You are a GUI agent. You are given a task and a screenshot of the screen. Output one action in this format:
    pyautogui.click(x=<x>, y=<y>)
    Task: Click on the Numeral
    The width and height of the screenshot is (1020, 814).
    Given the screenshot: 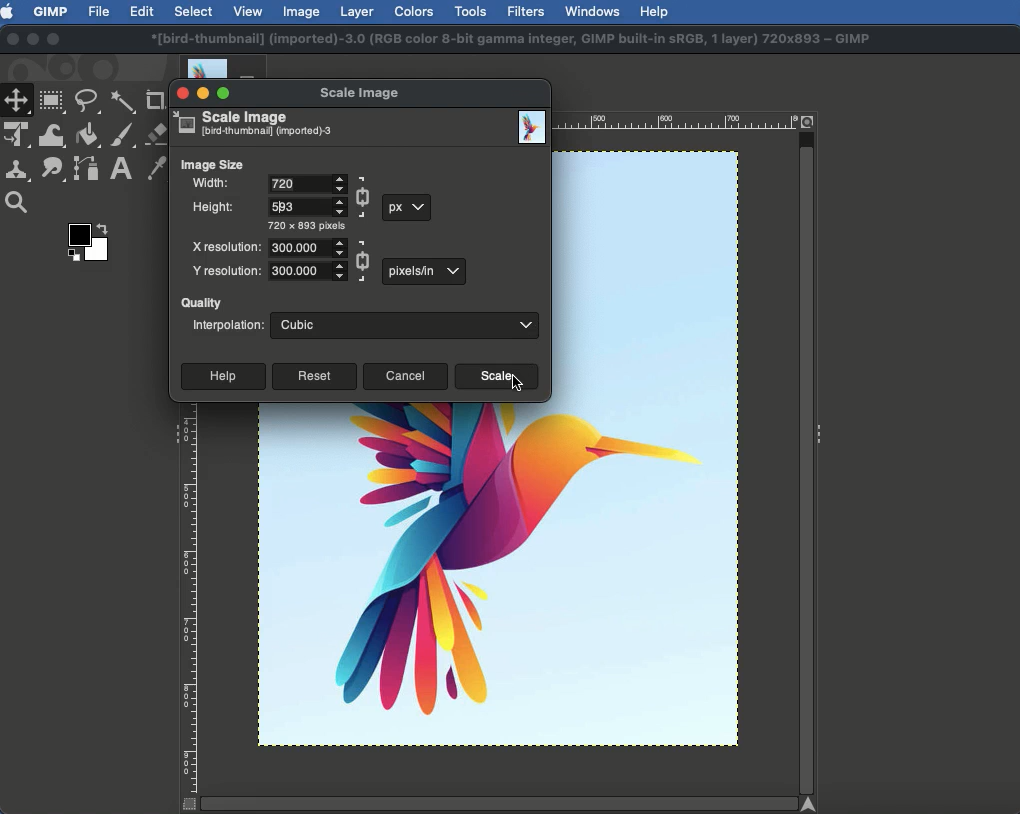 What is the action you would take?
    pyautogui.click(x=309, y=248)
    